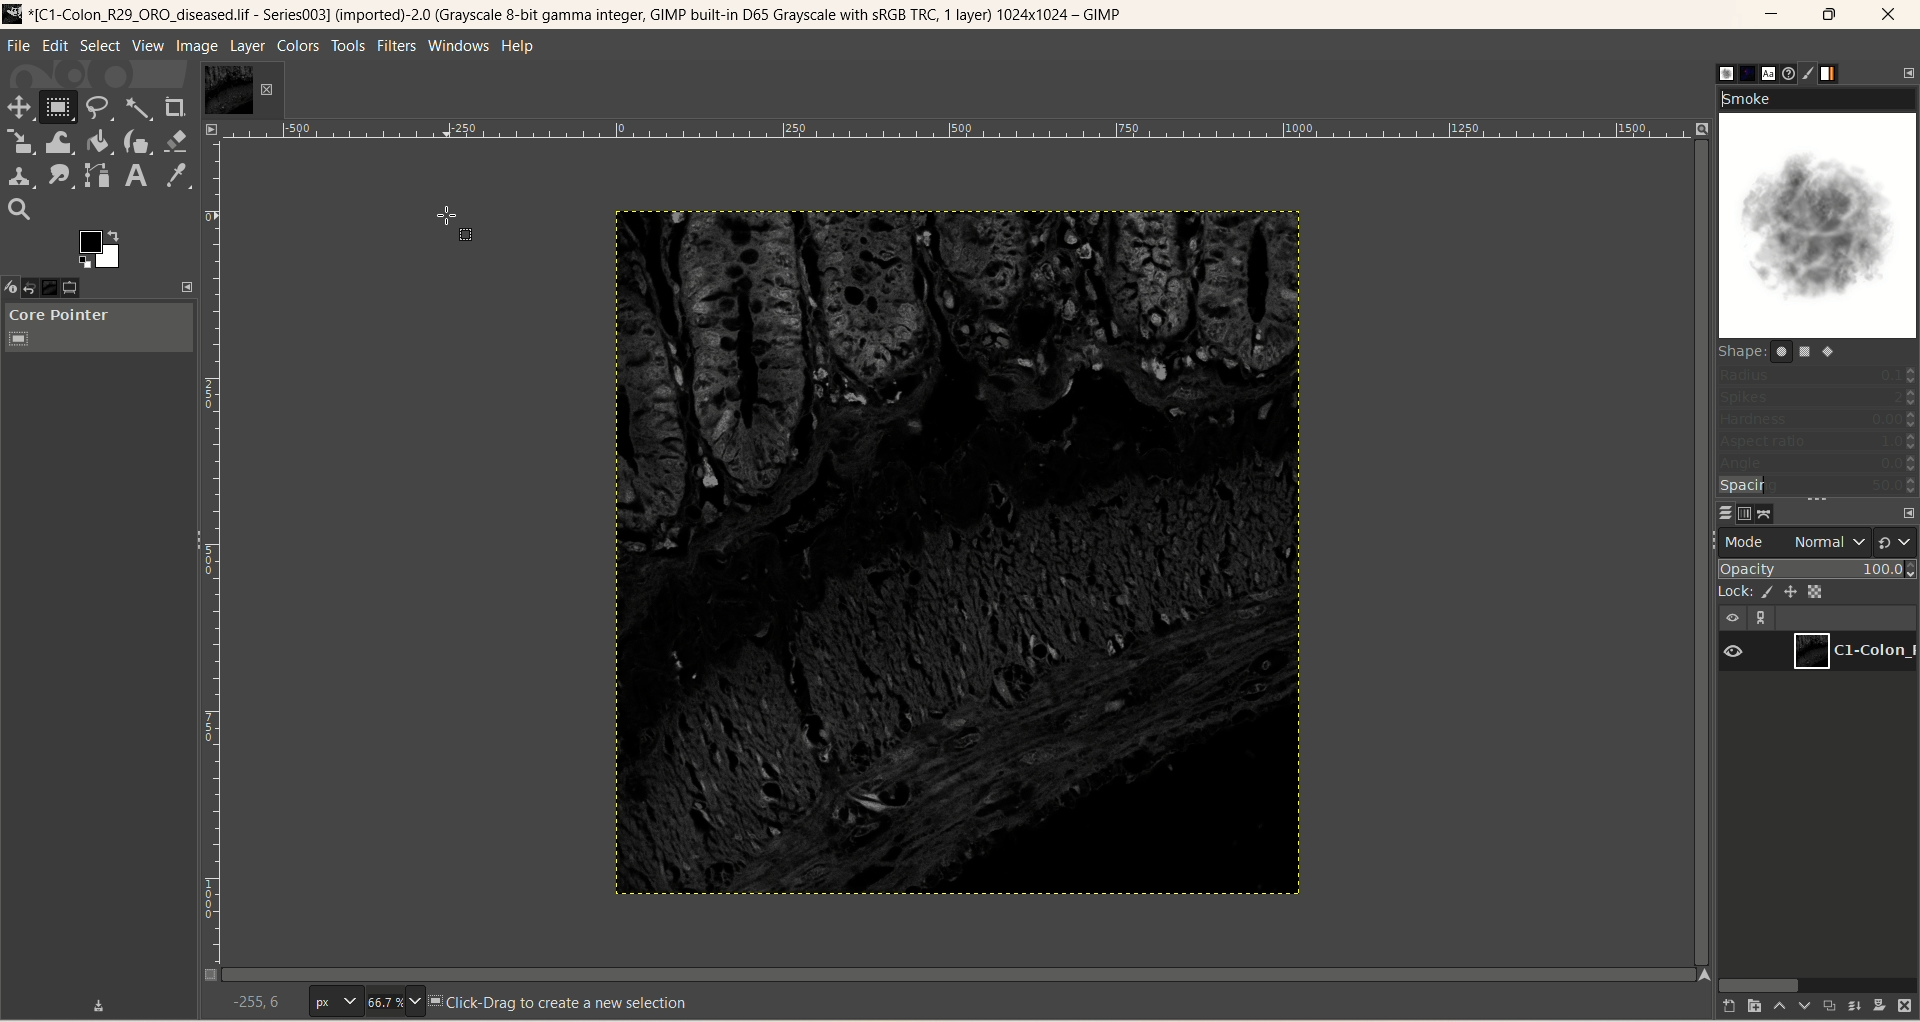  I want to click on delete this layer, so click(1904, 1007).